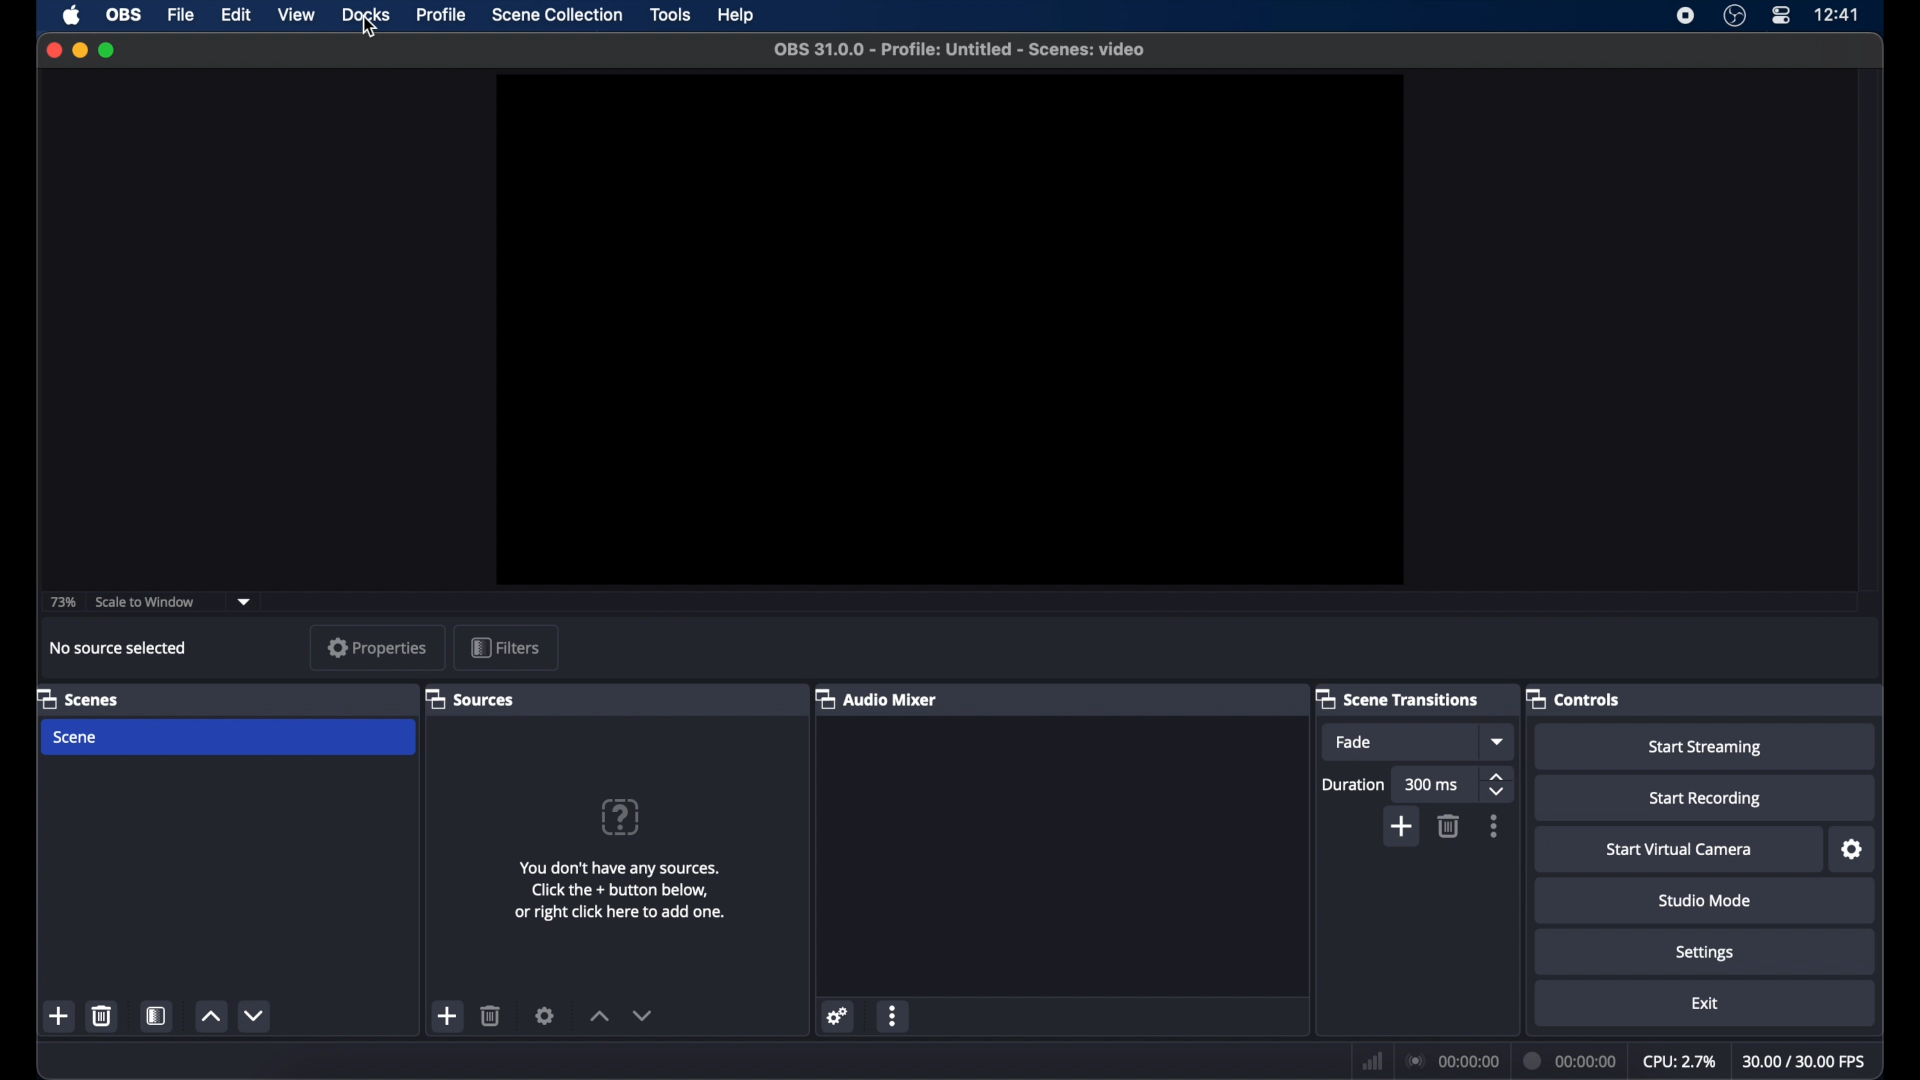 The width and height of the screenshot is (1920, 1080). I want to click on decrement, so click(256, 1015).